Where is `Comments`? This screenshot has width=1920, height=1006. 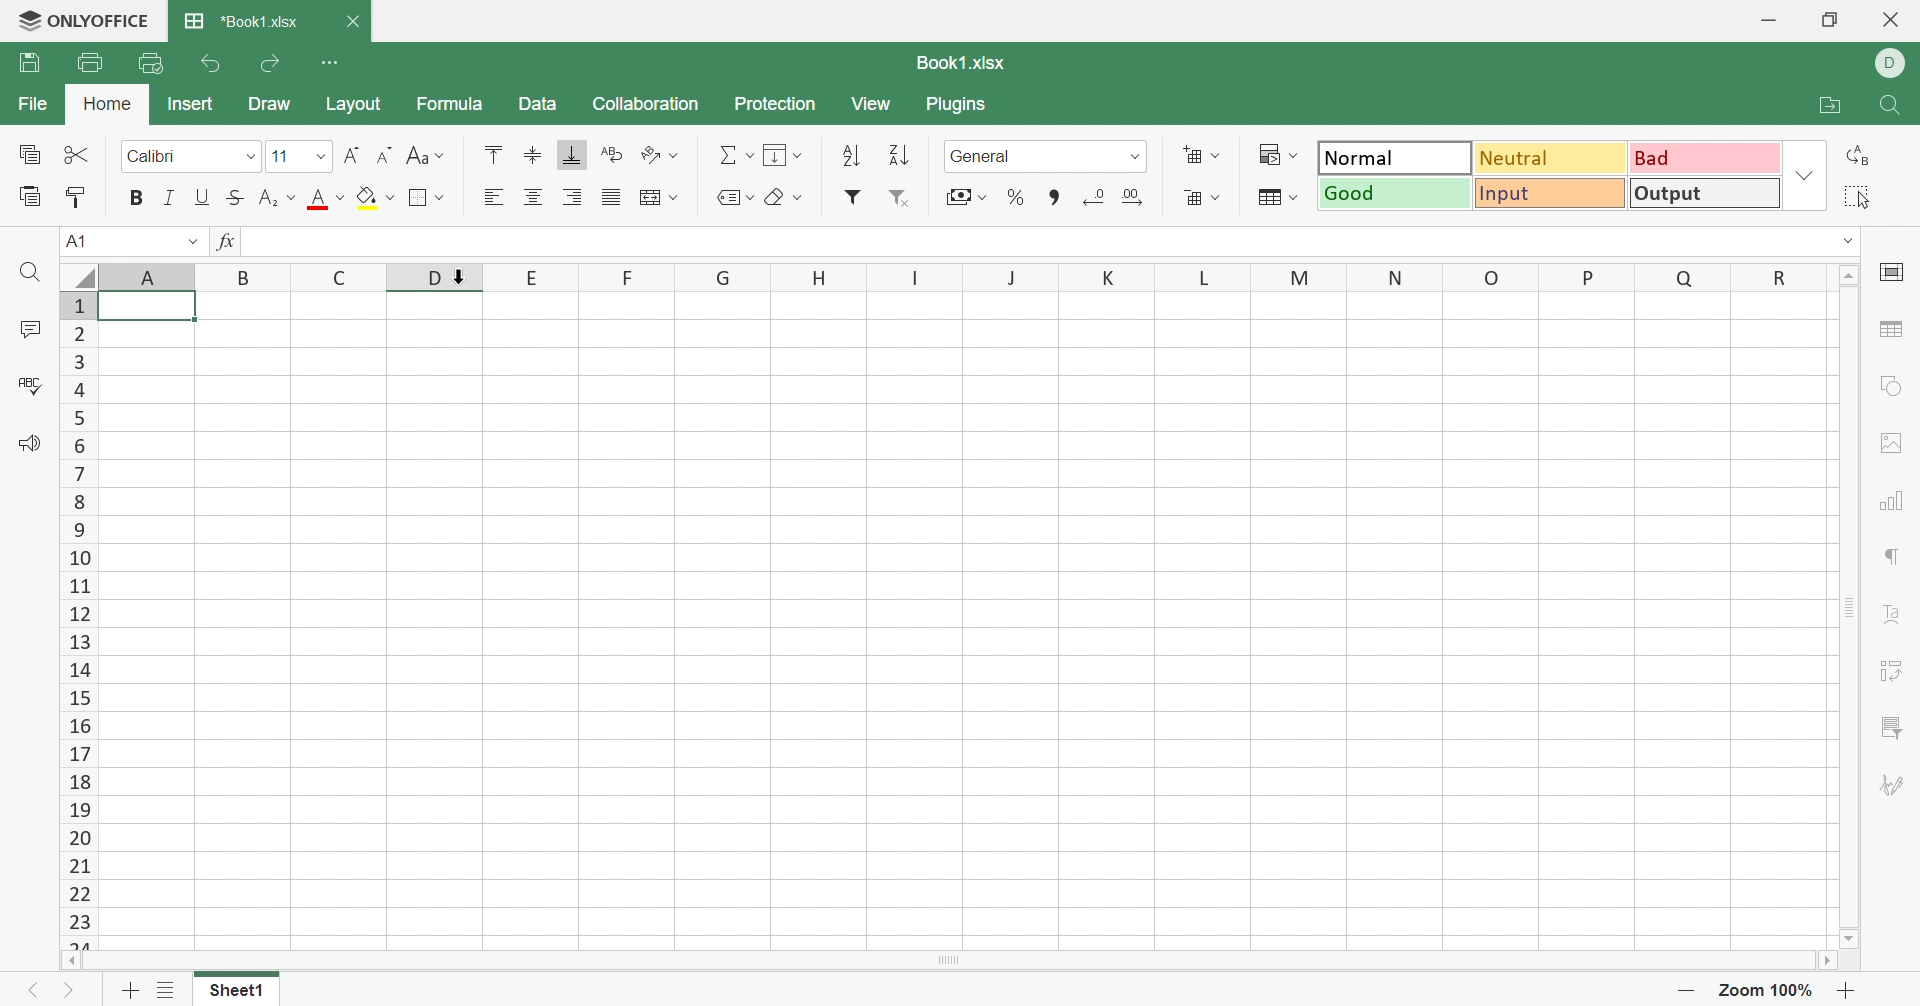
Comments is located at coordinates (31, 328).